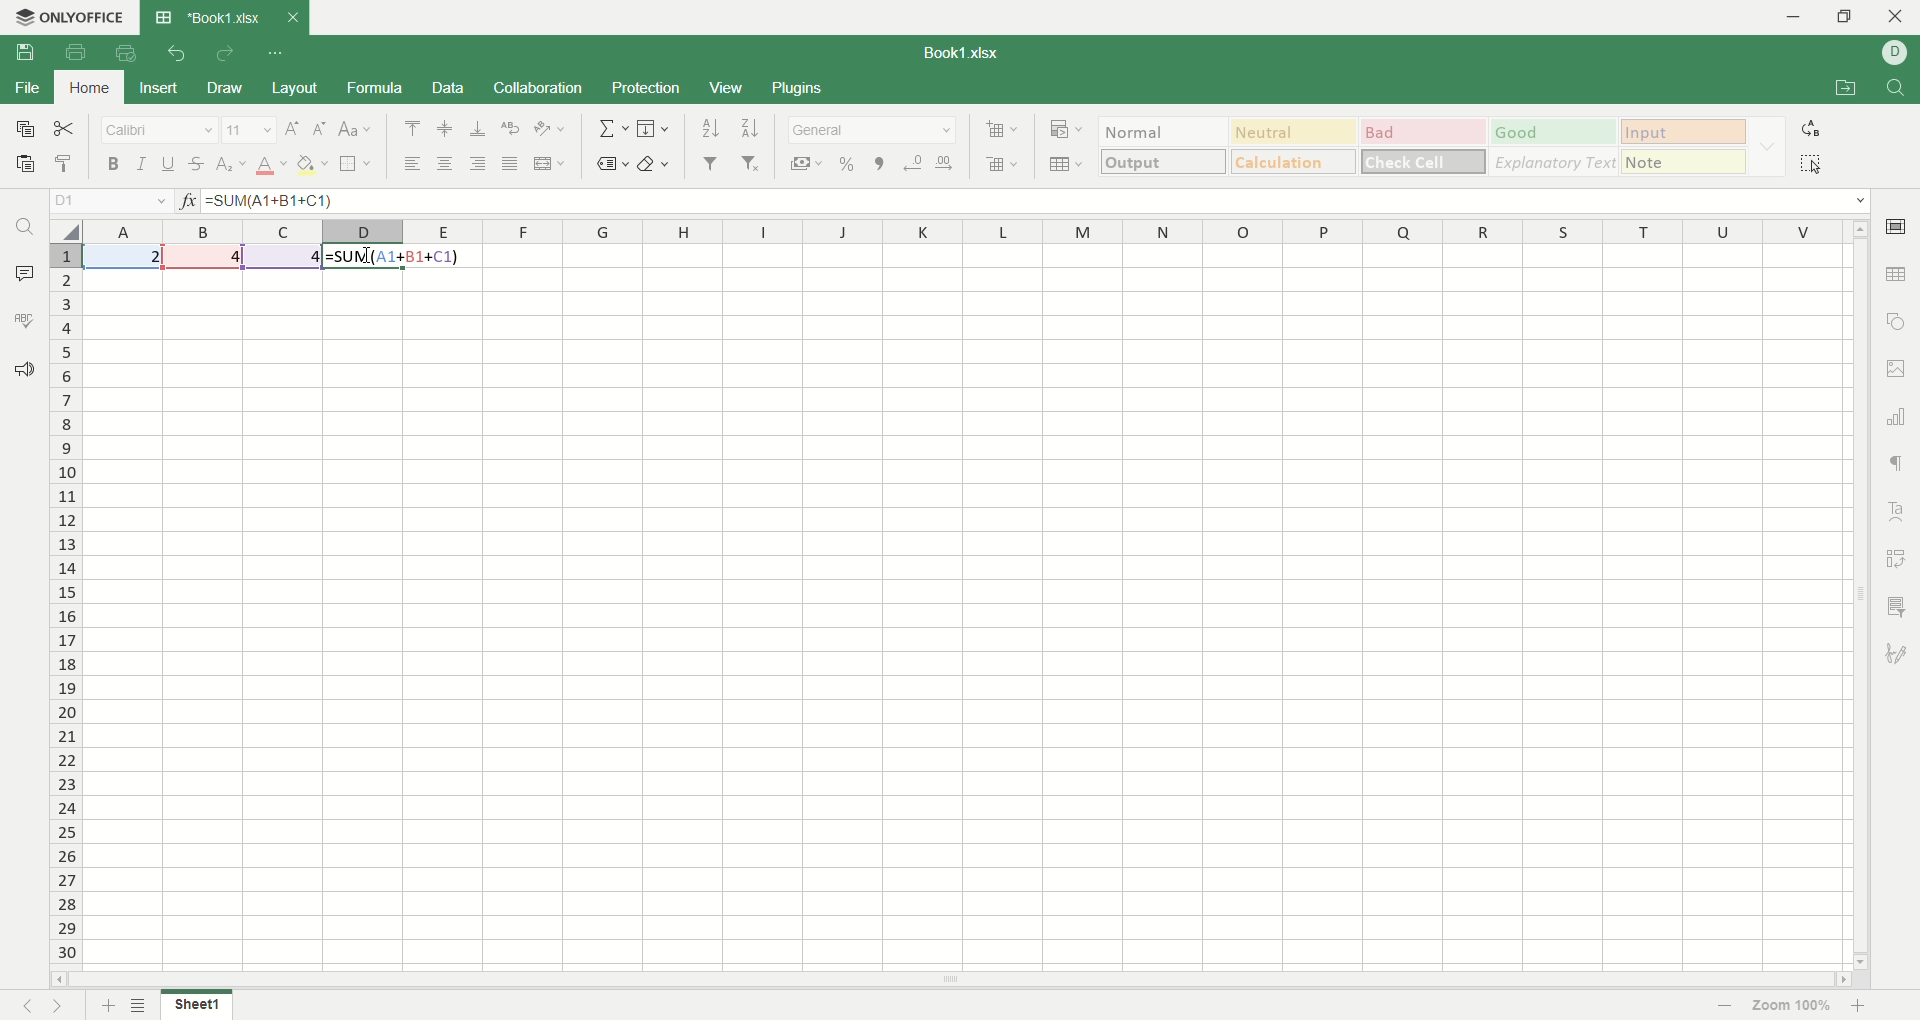 This screenshot has height=1020, width=1920. I want to click on accounting style, so click(801, 163).